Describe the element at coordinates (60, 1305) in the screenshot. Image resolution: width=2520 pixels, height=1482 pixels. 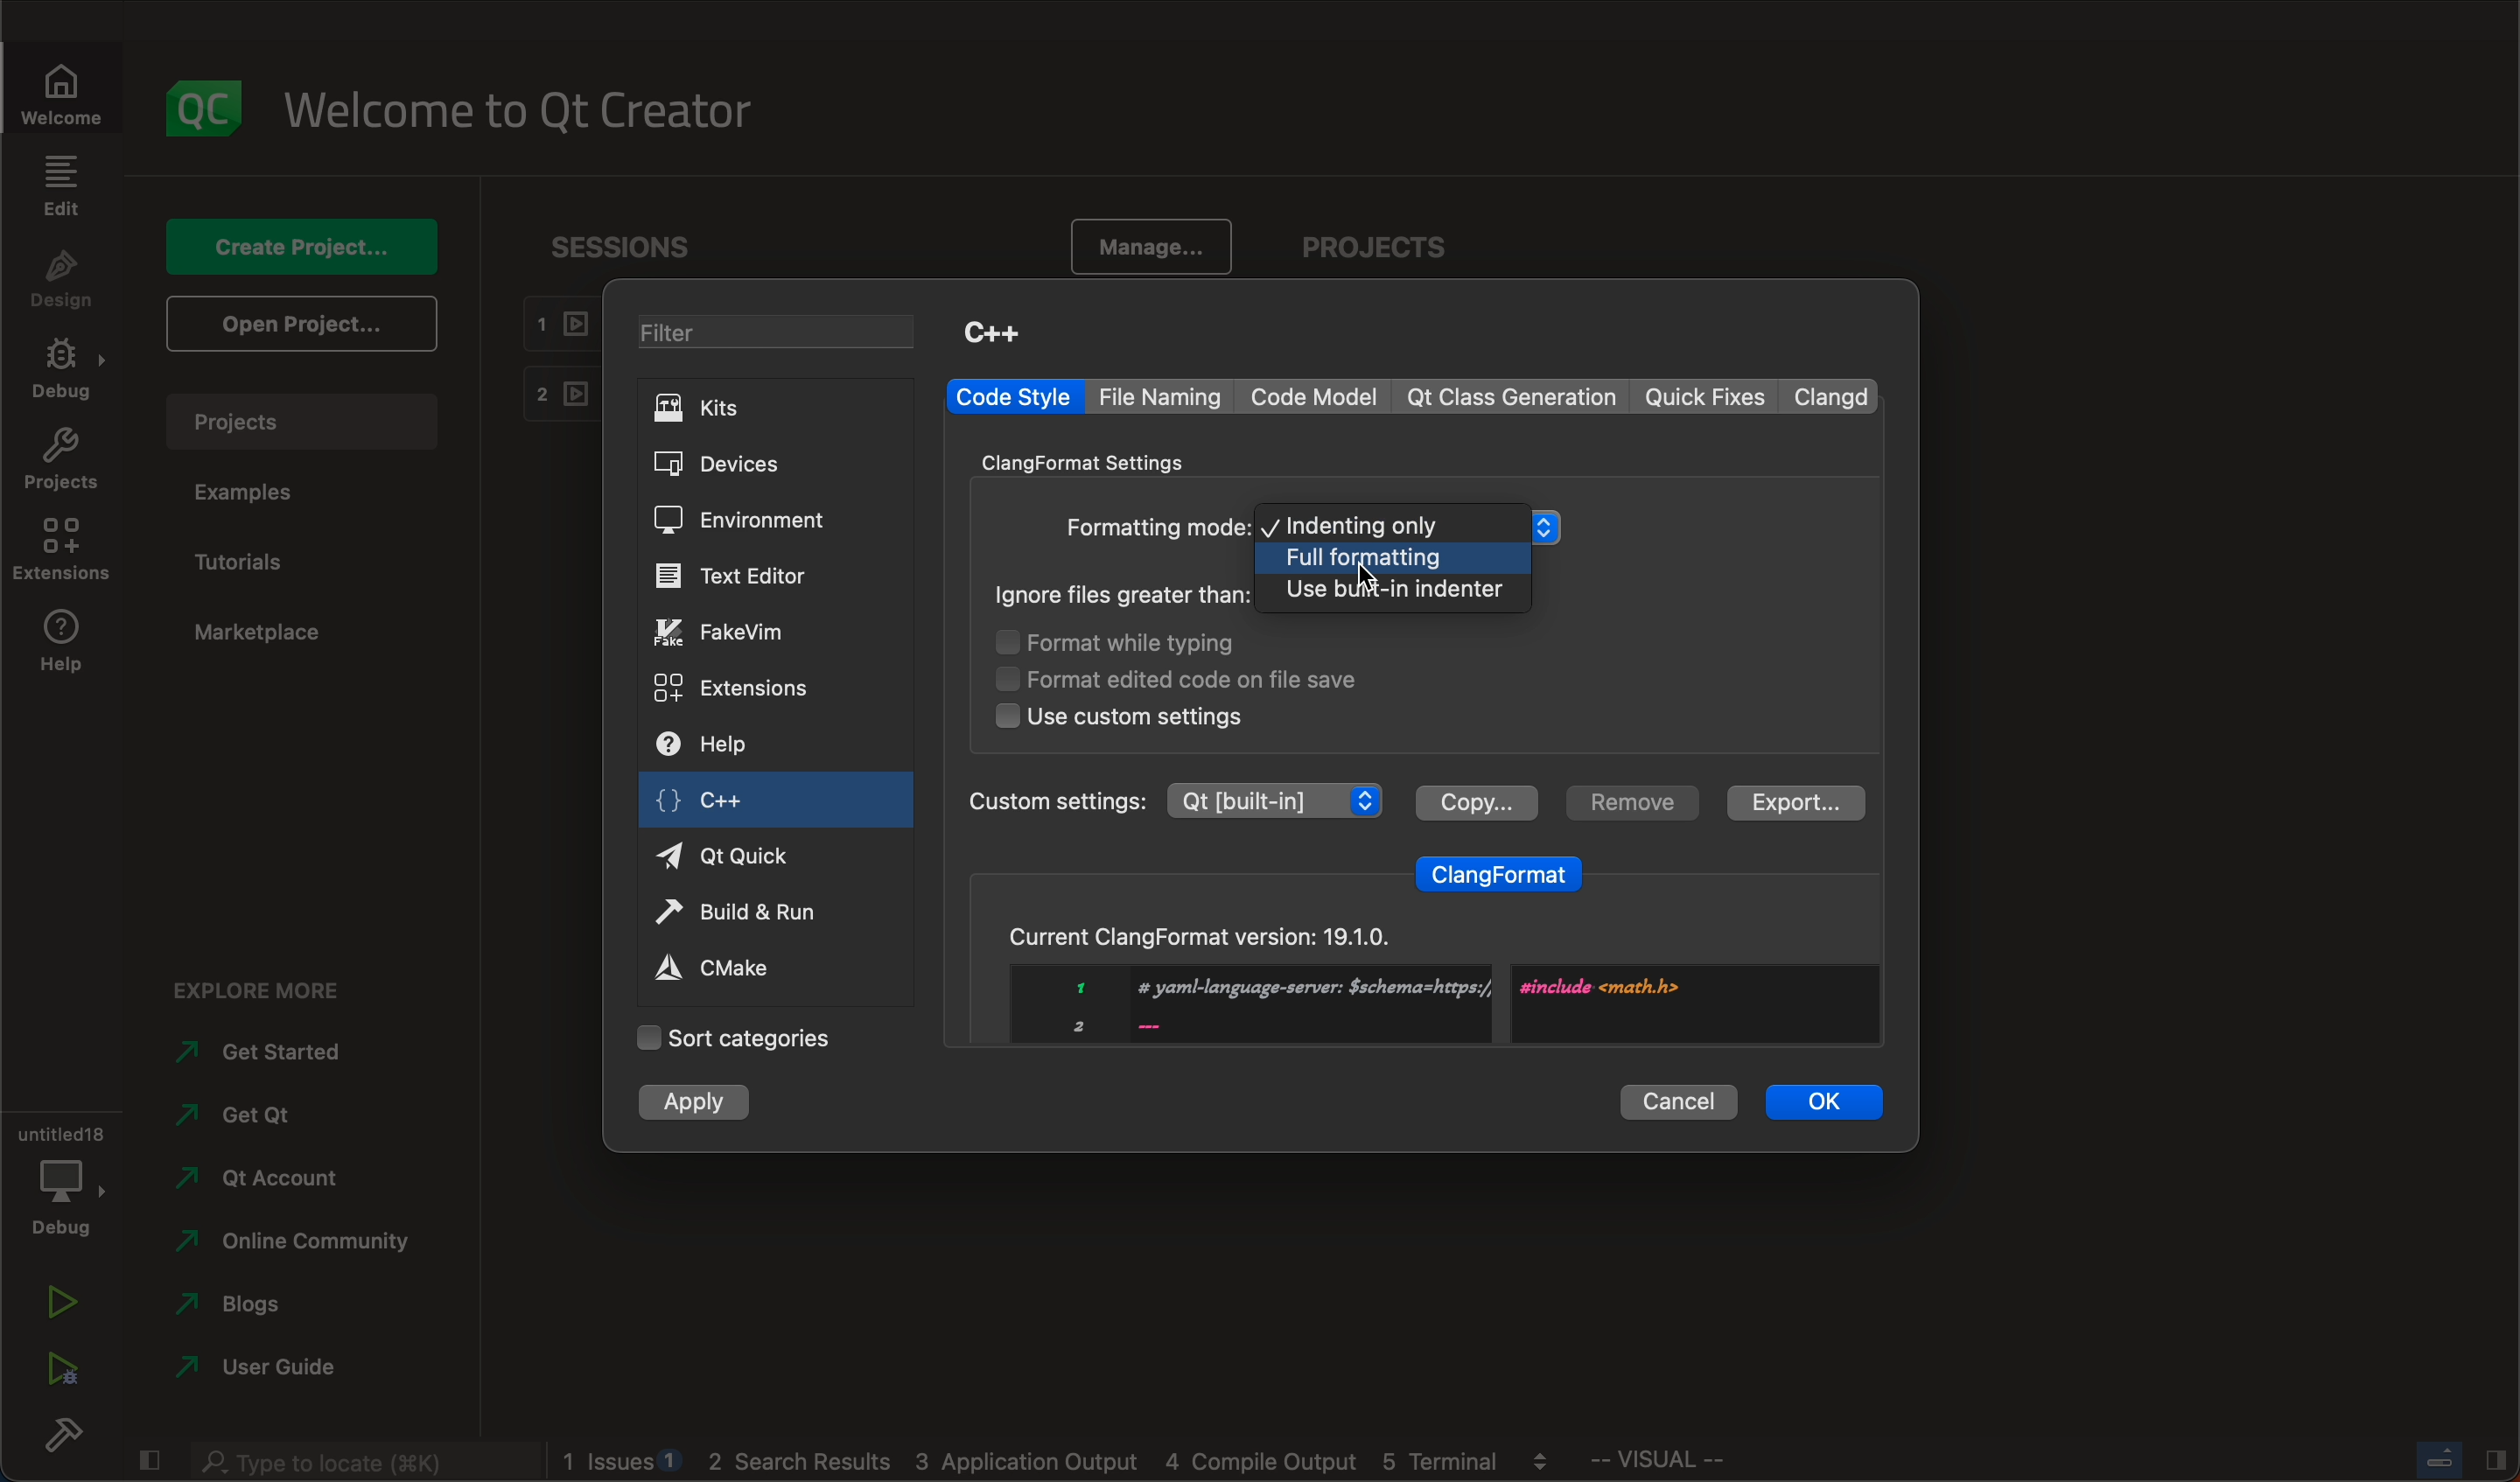
I see `run` at that location.